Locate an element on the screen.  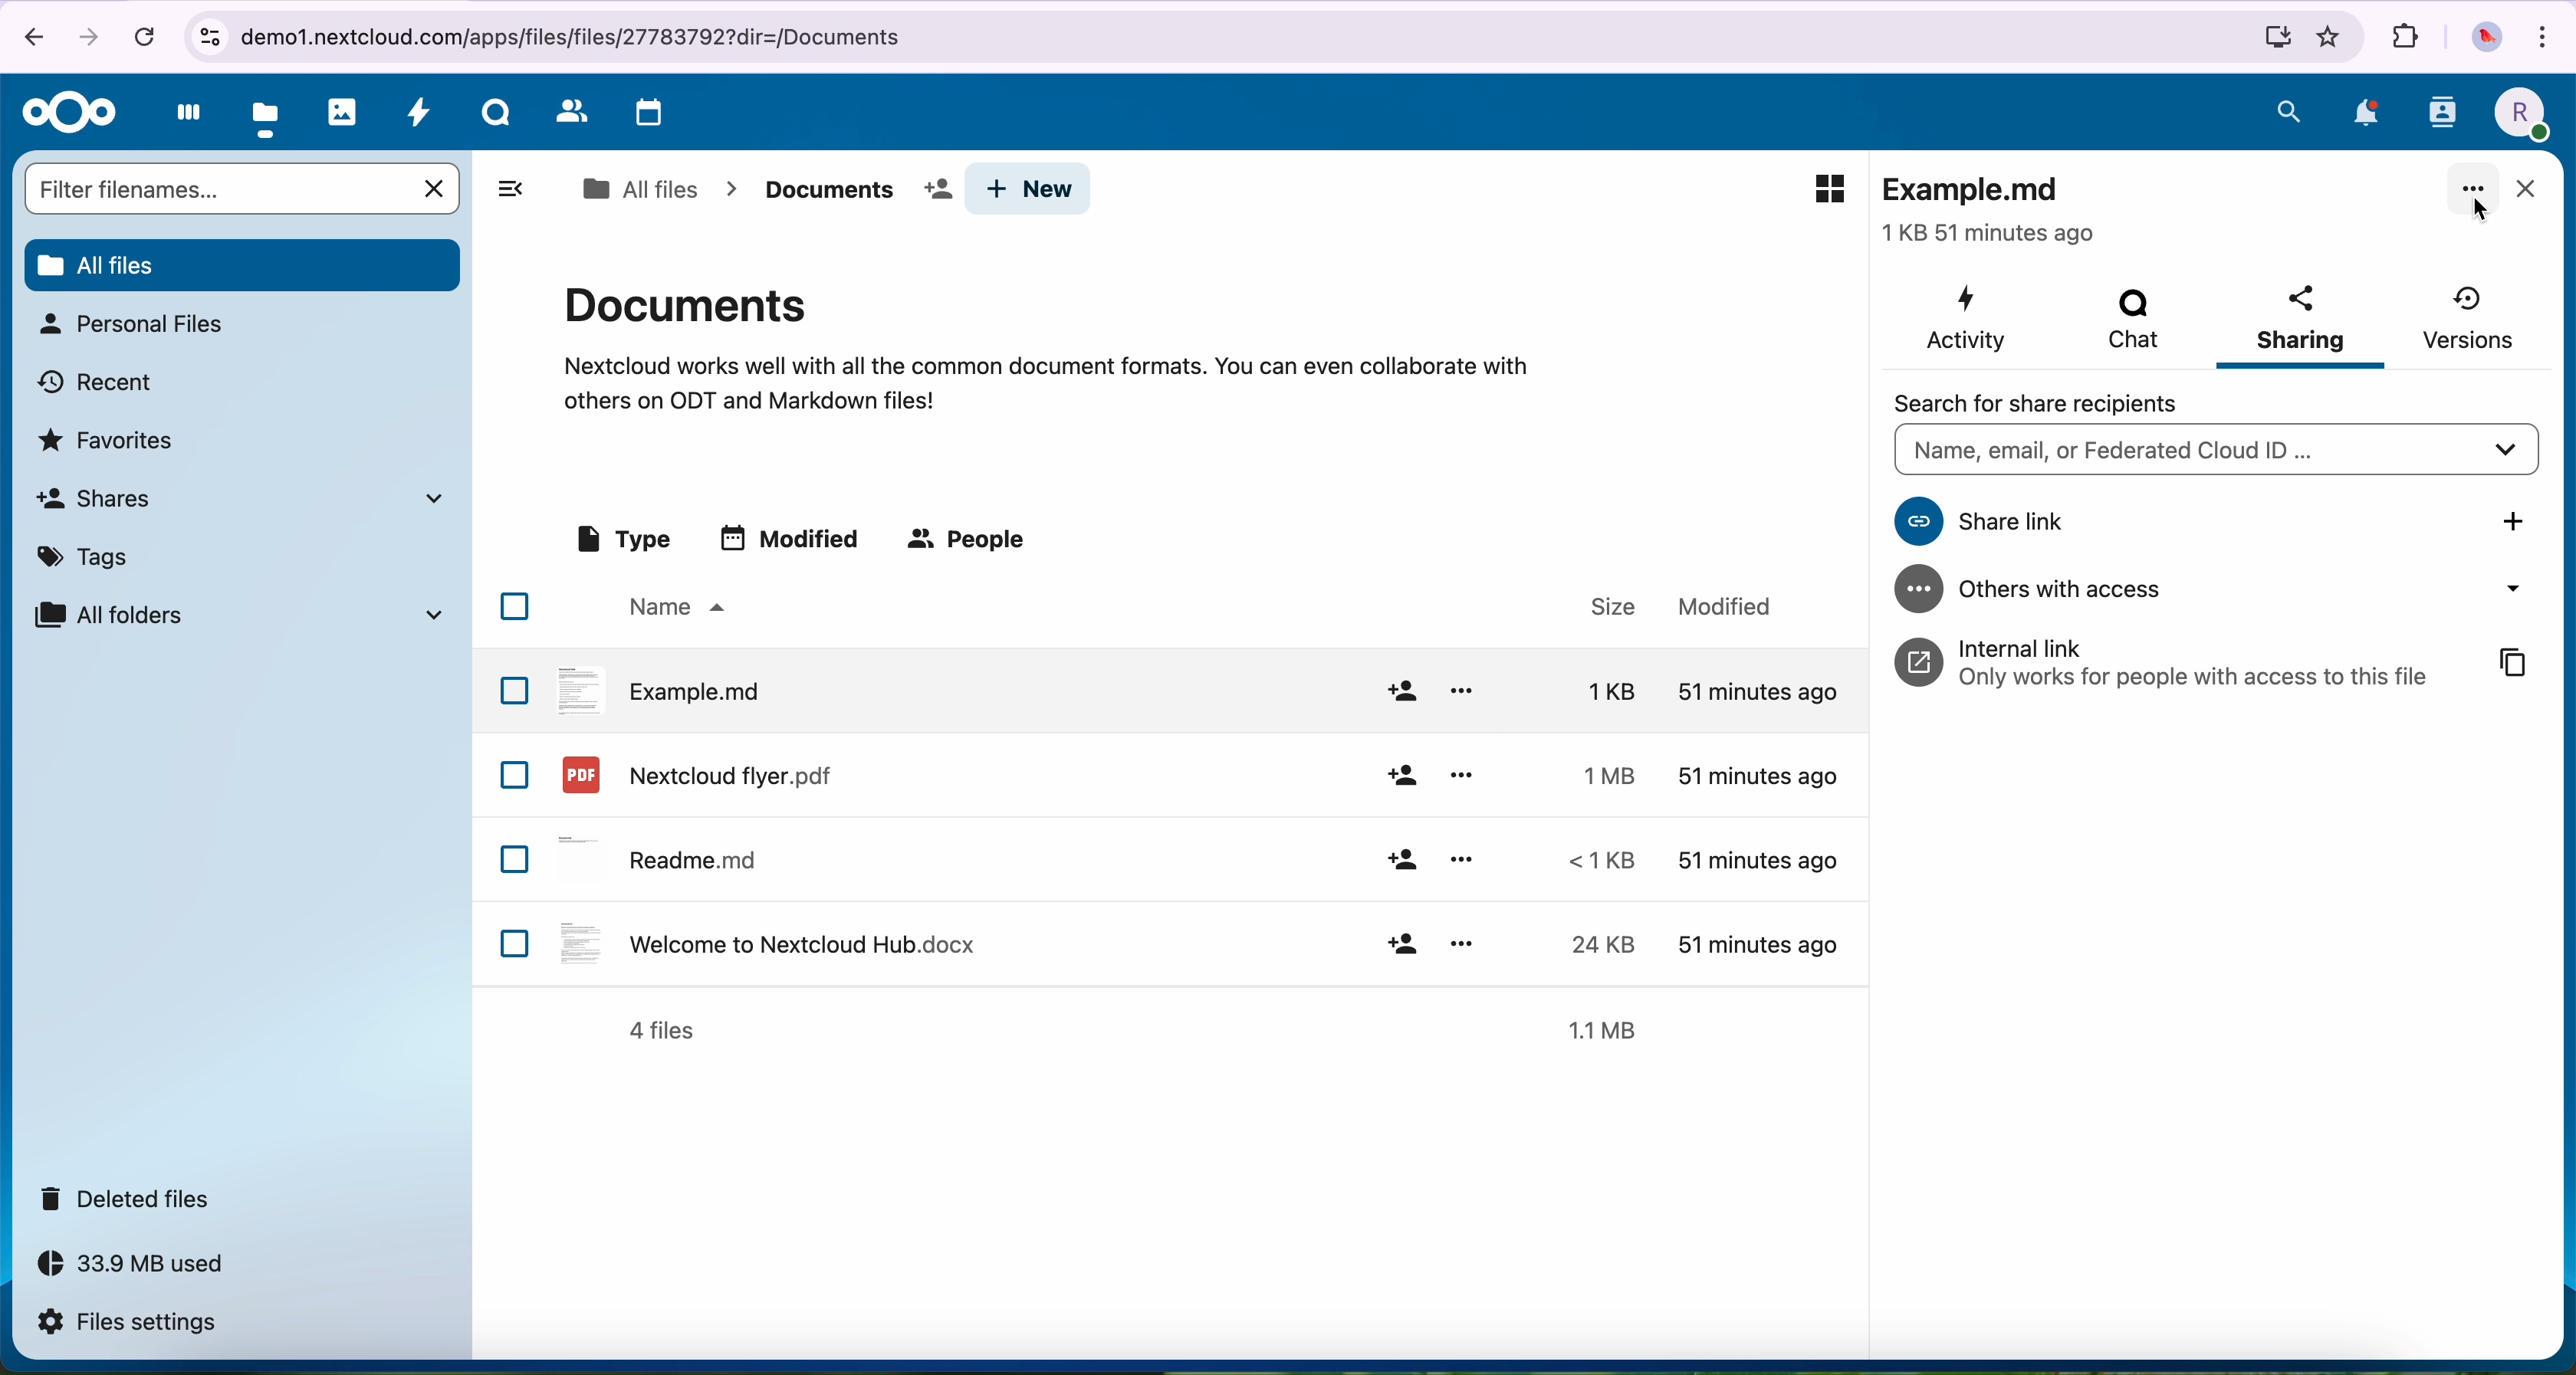
toggle sidebar is located at coordinates (509, 188).